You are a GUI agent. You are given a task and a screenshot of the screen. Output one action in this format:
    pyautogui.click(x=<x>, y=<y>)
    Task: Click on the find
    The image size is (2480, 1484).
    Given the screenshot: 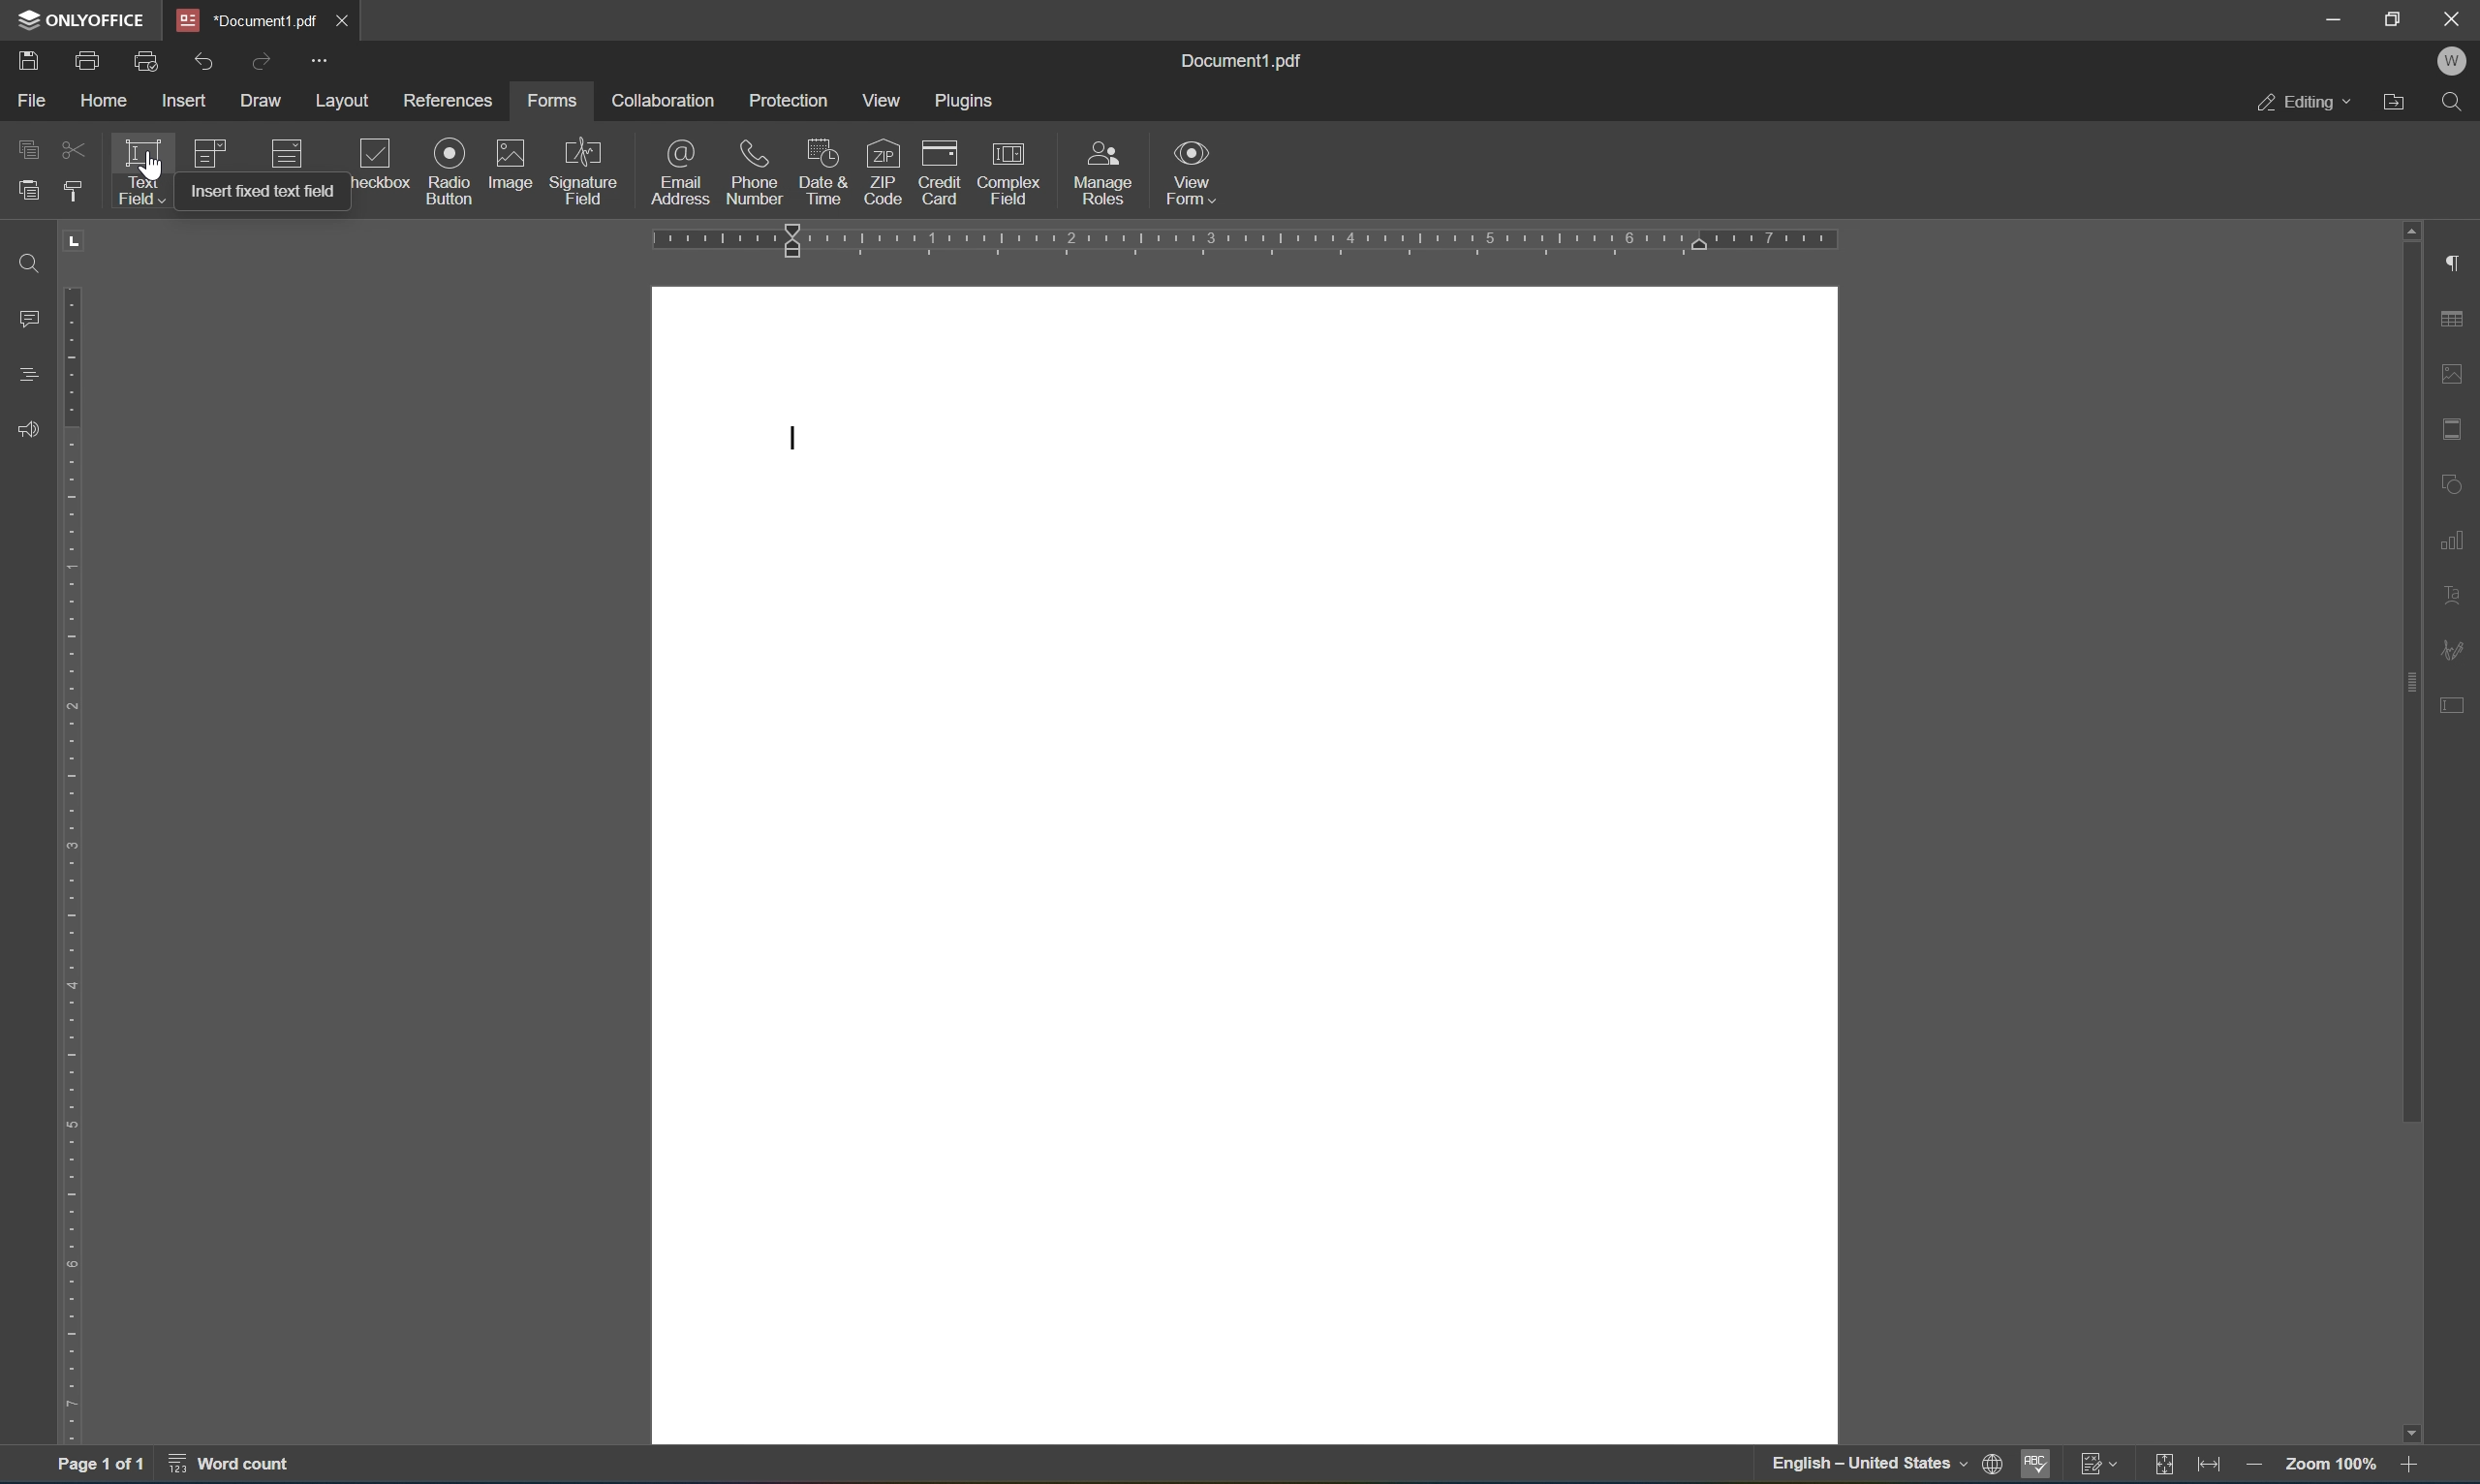 What is the action you would take?
    pyautogui.click(x=2458, y=103)
    